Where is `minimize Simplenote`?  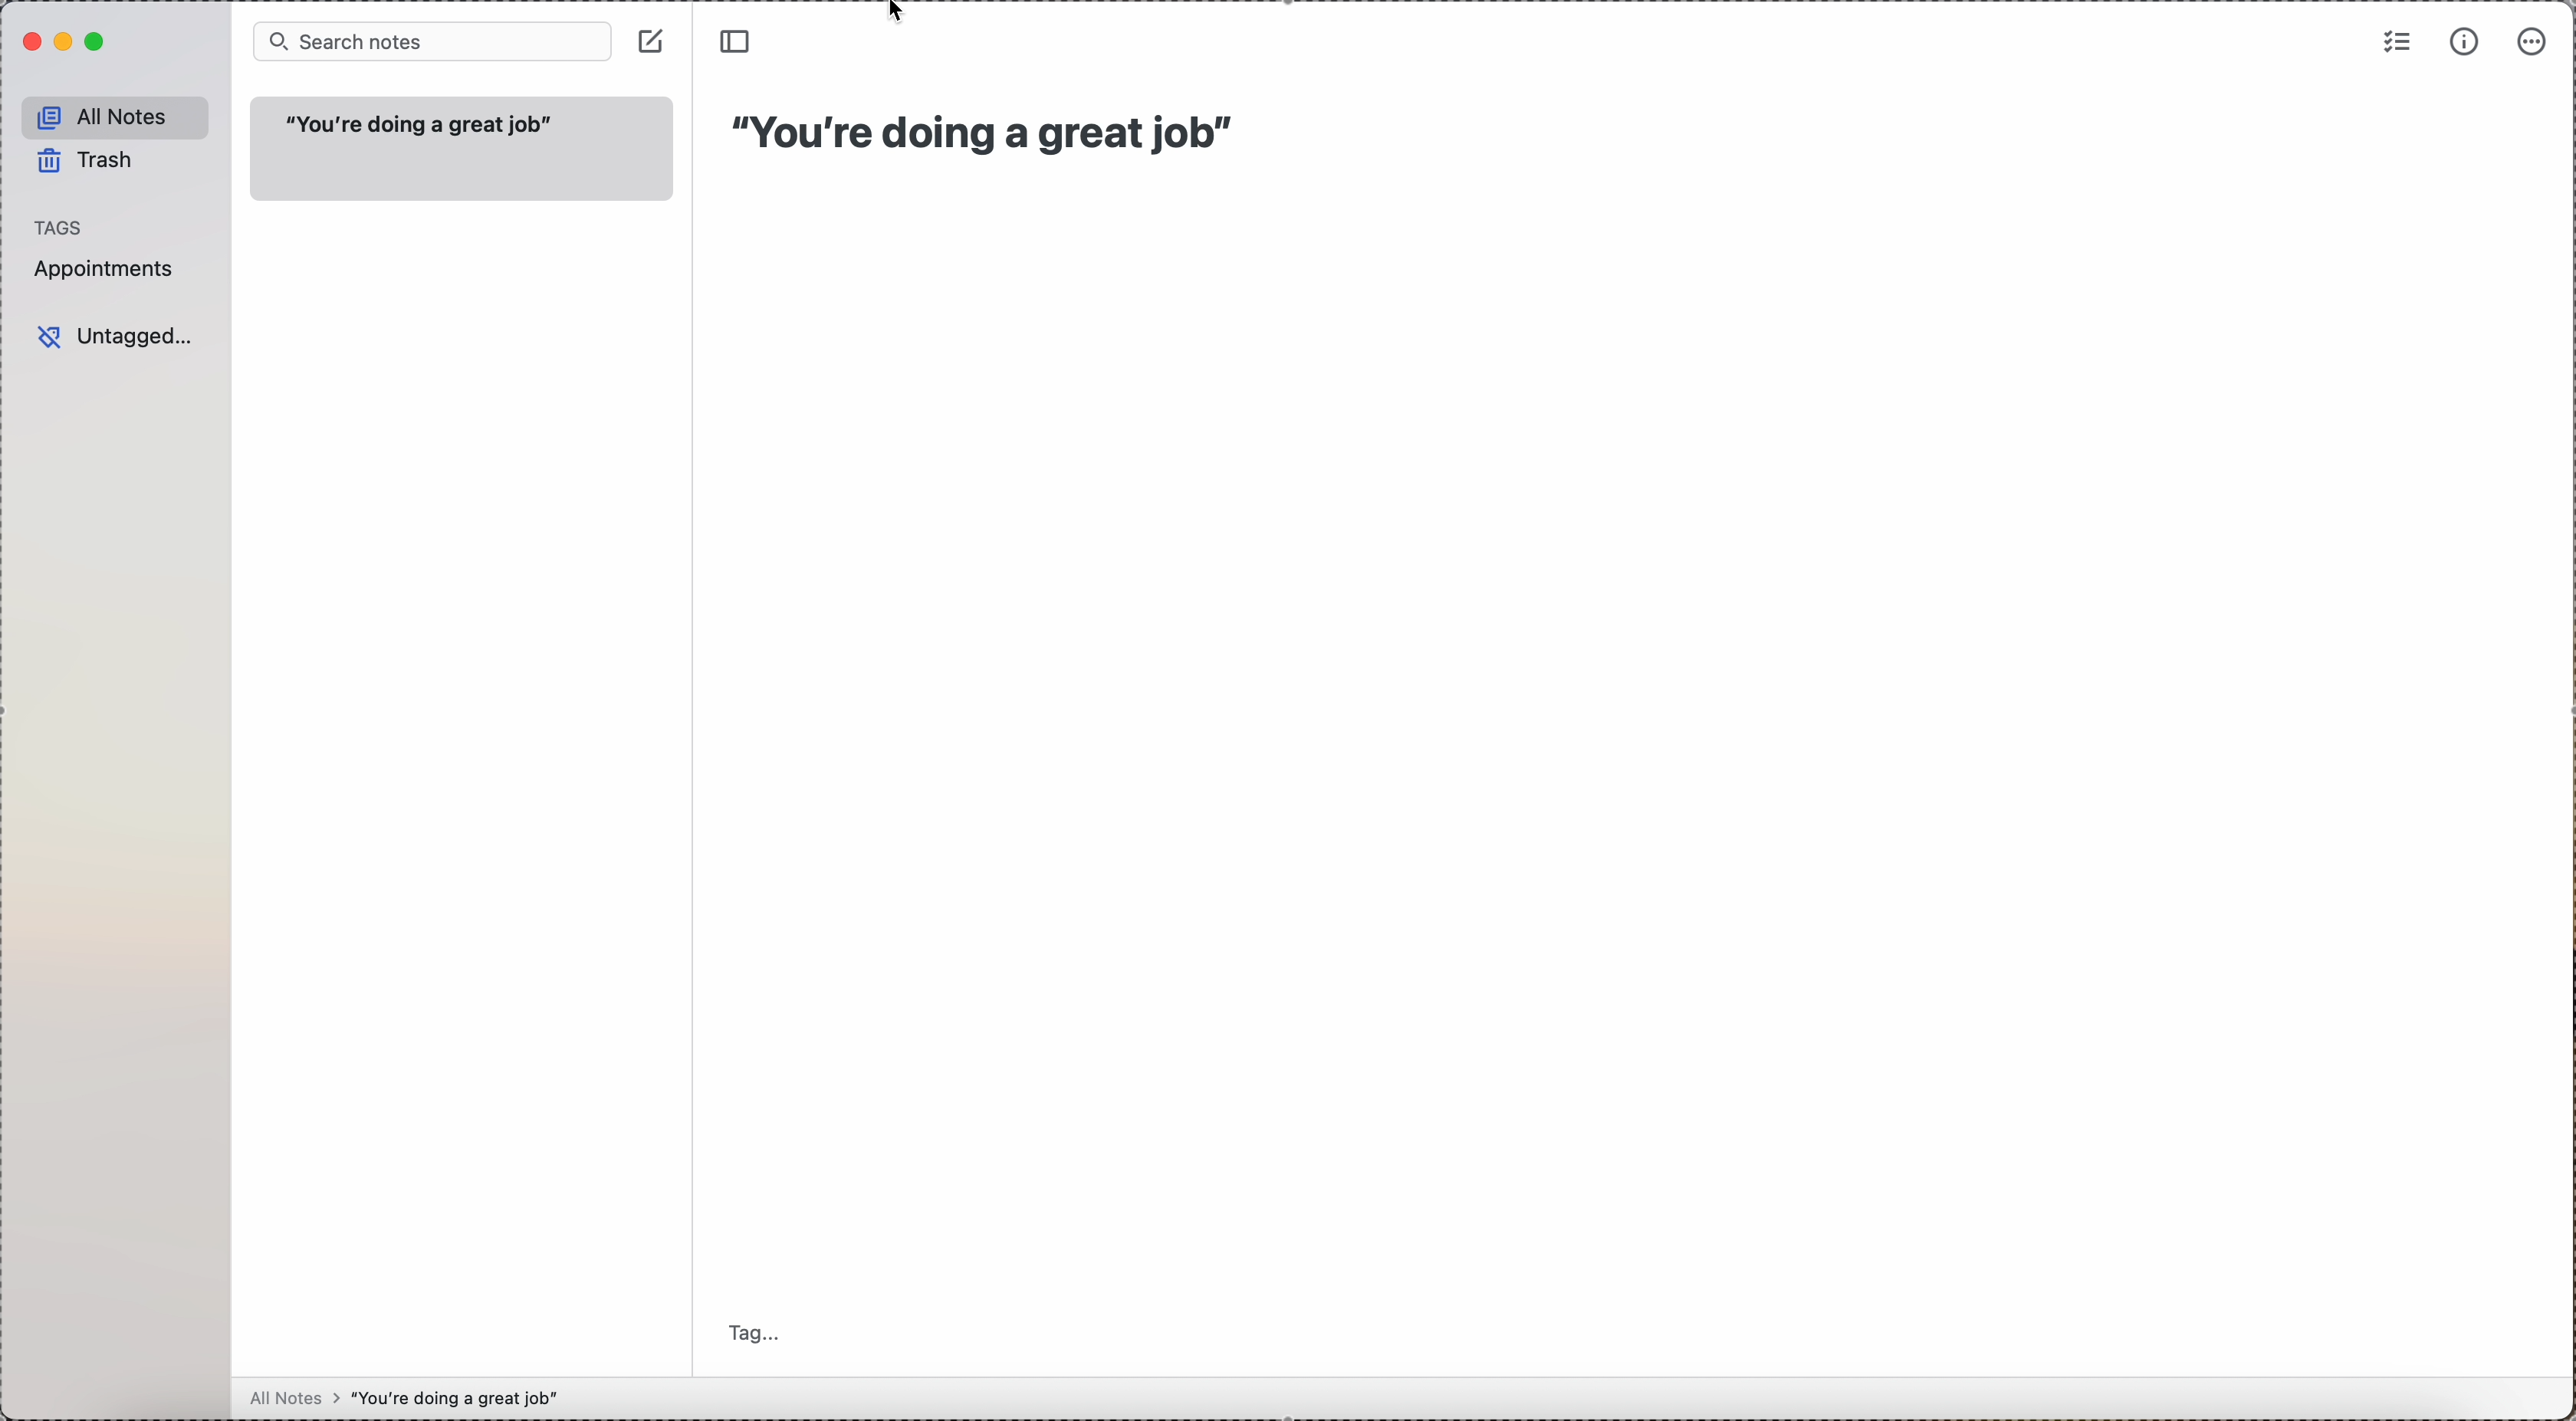 minimize Simplenote is located at coordinates (66, 43).